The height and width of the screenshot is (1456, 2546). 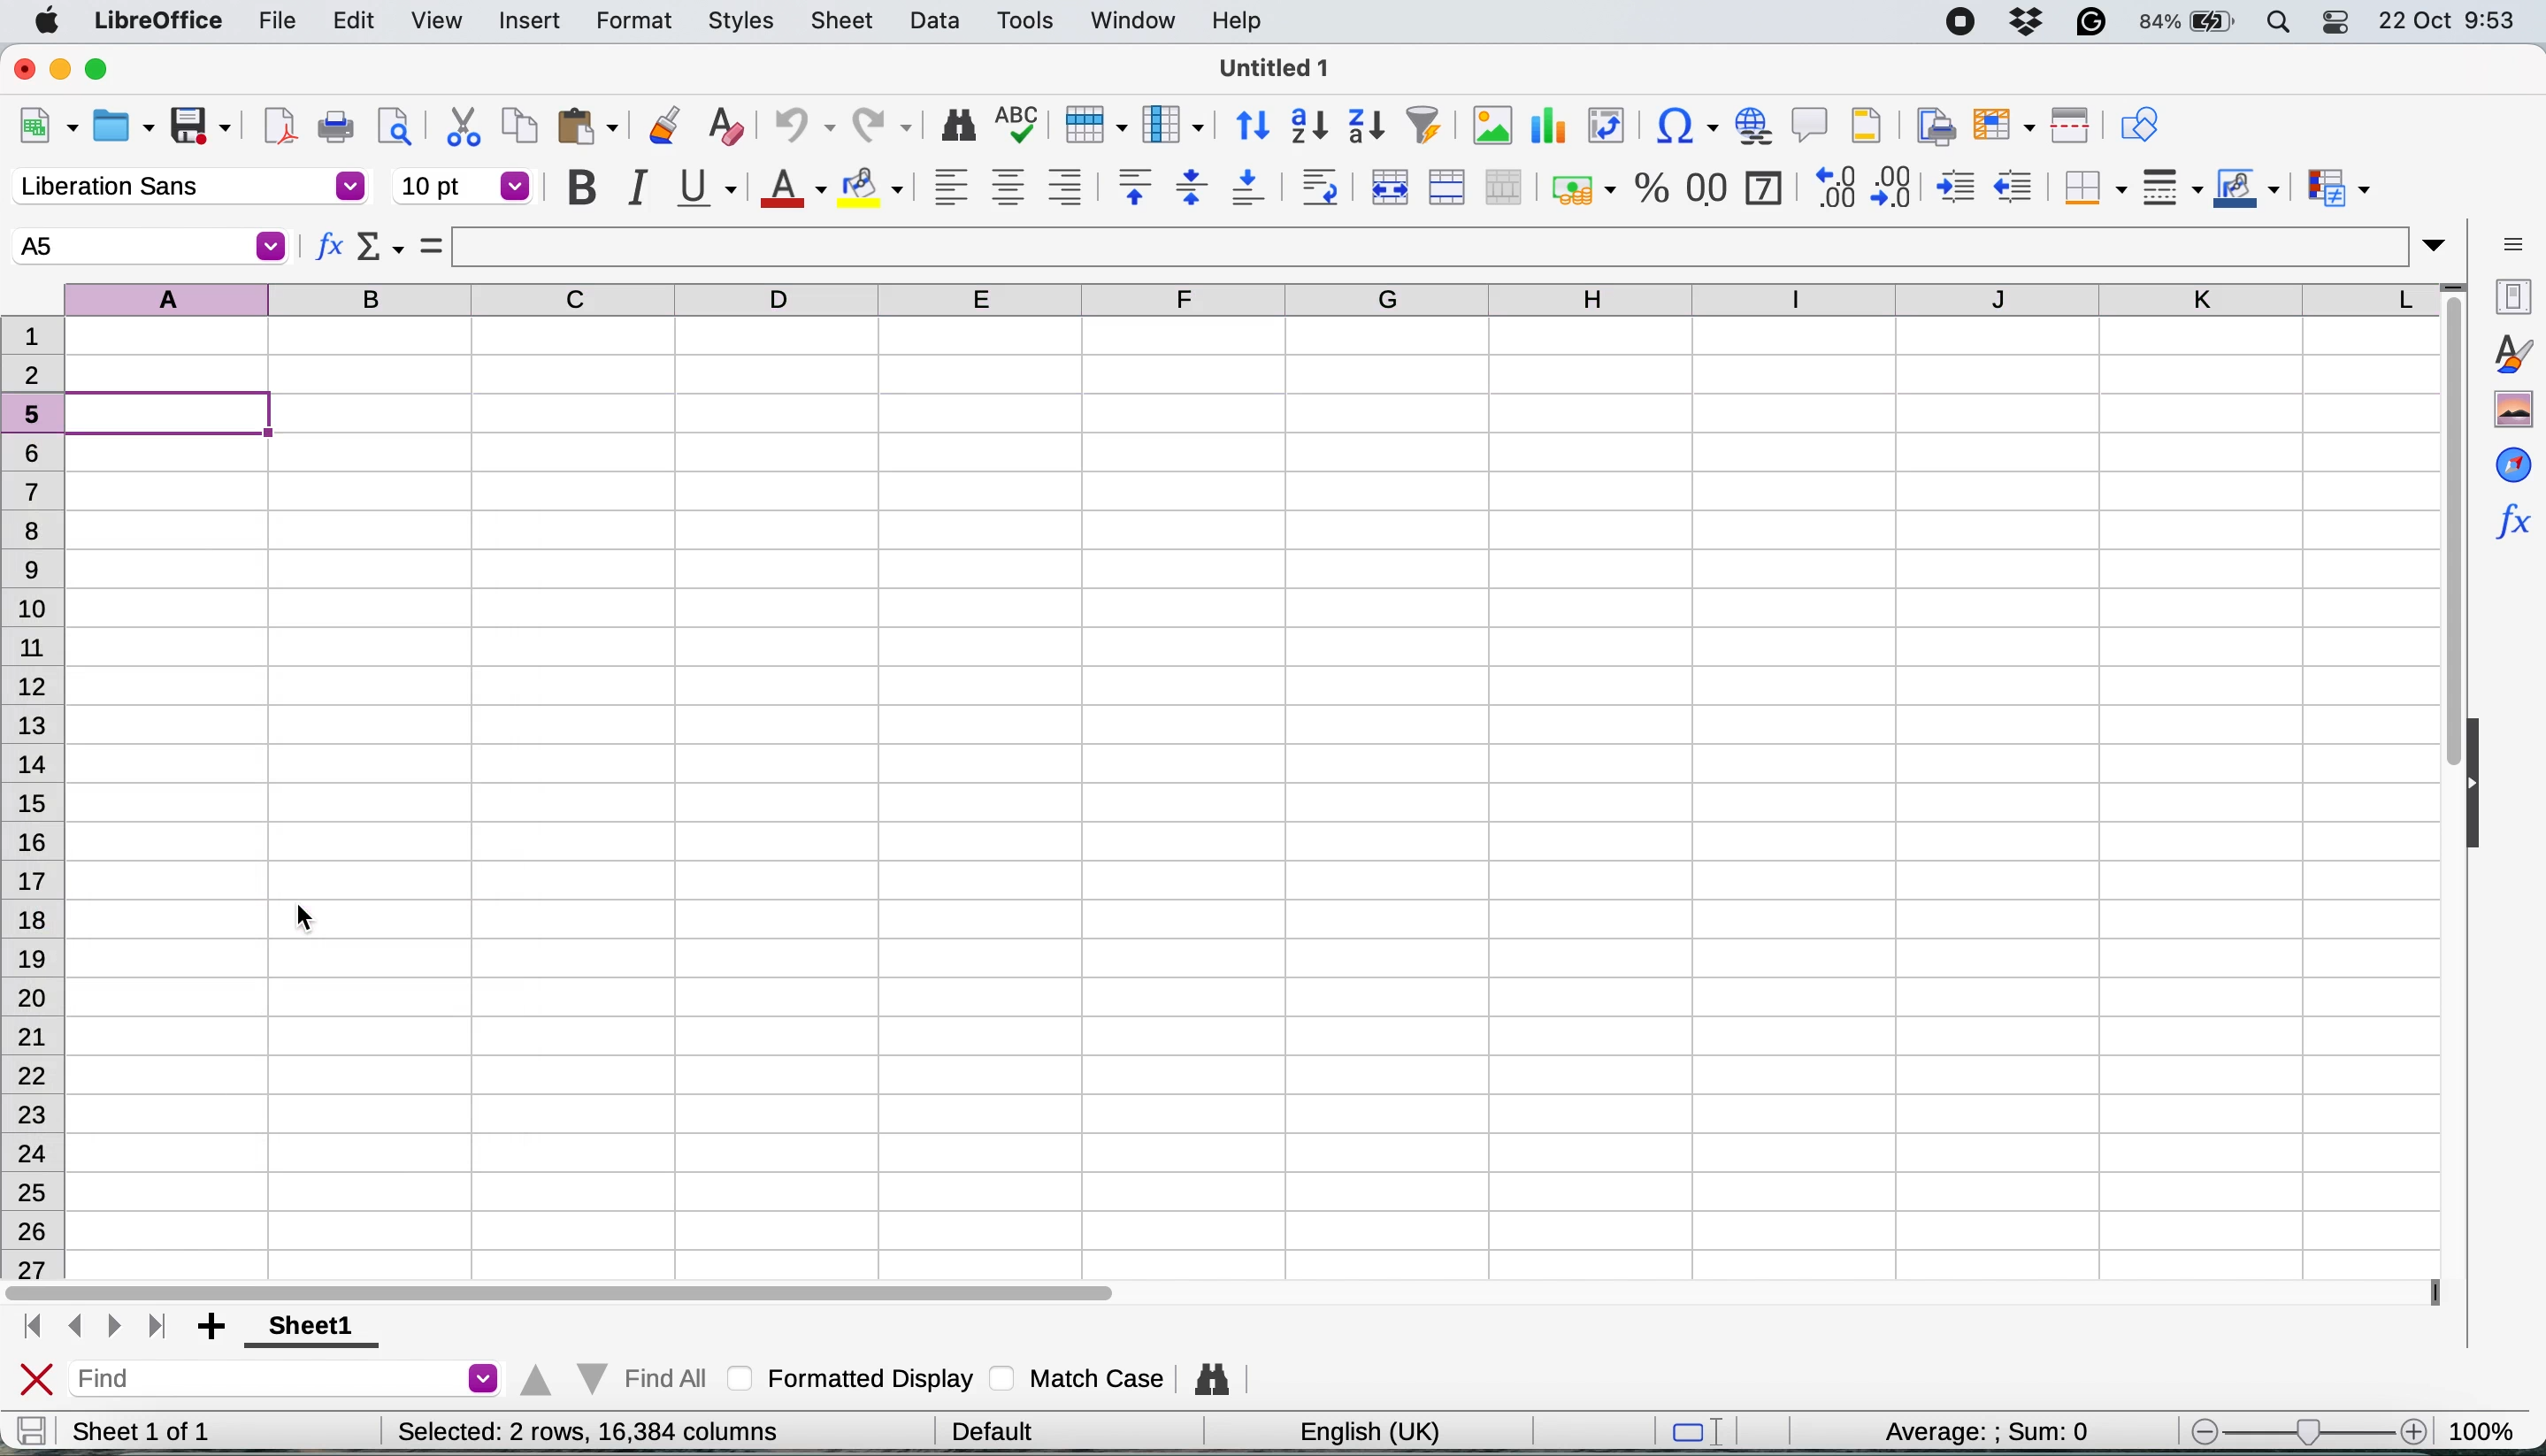 I want to click on formatted display, so click(x=855, y=1375).